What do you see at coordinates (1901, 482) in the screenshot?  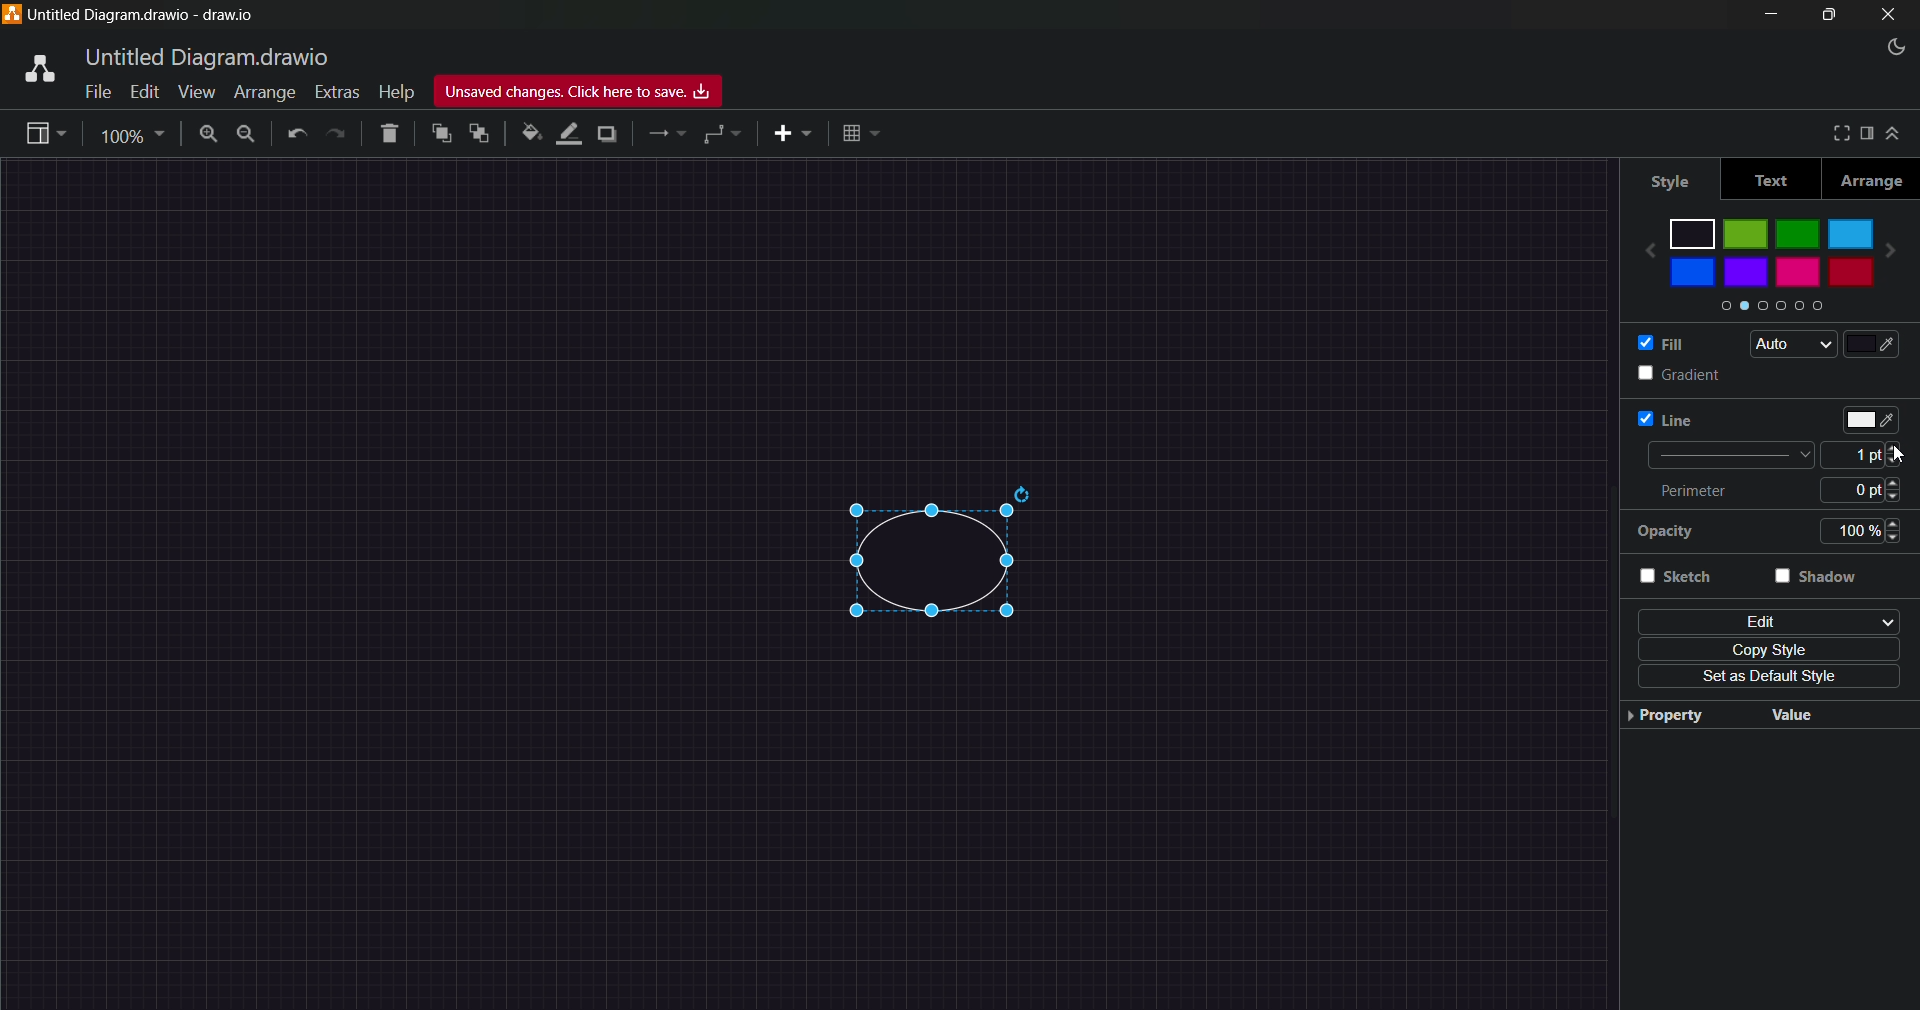 I see `increase perimeter` at bounding box center [1901, 482].